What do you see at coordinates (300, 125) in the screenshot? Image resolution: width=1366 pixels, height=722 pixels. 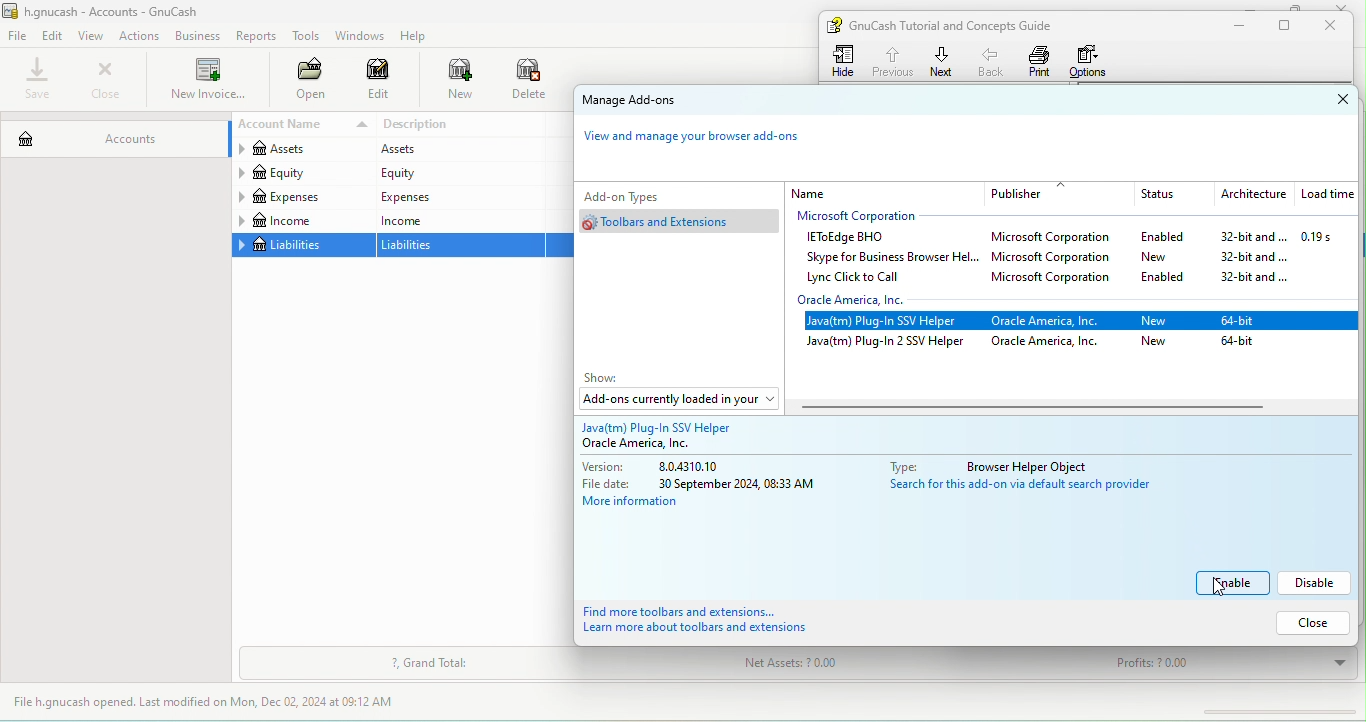 I see `account name` at bounding box center [300, 125].